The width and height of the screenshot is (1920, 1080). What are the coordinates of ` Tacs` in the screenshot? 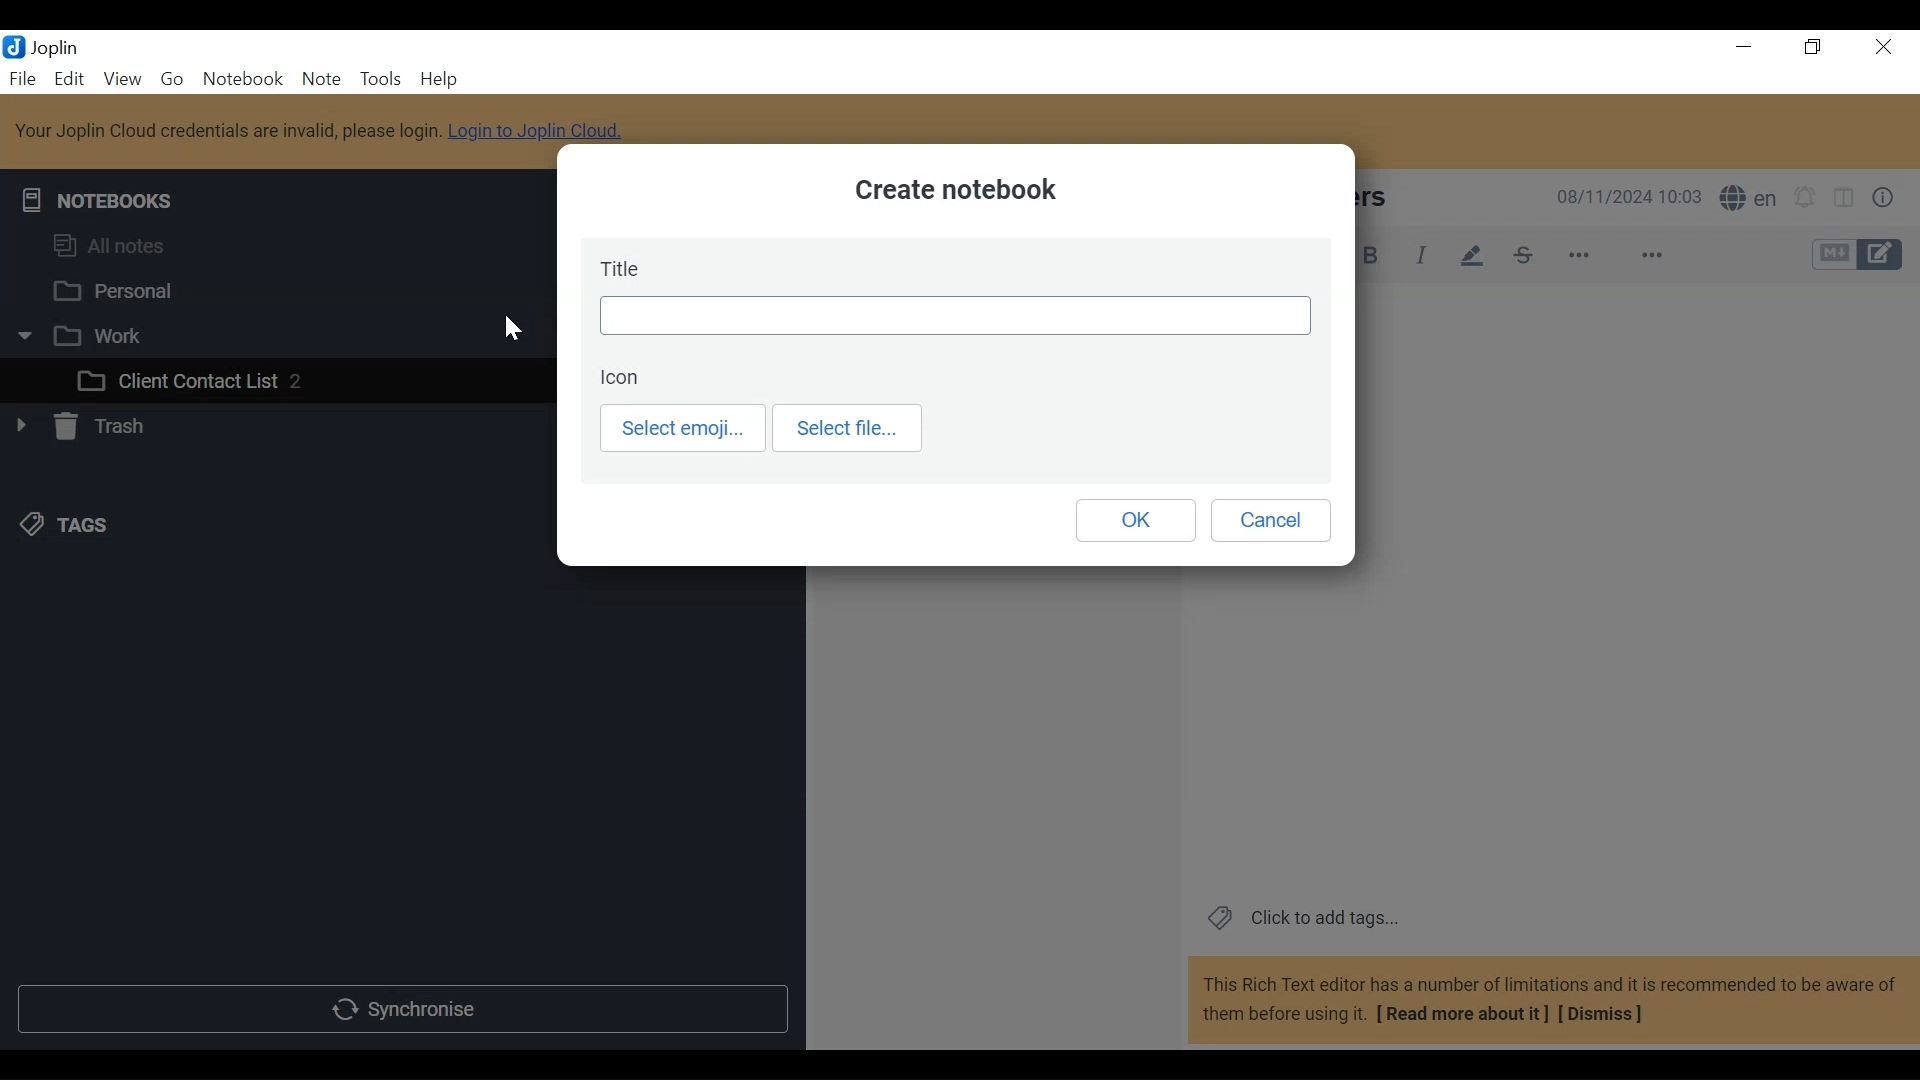 It's located at (69, 526).